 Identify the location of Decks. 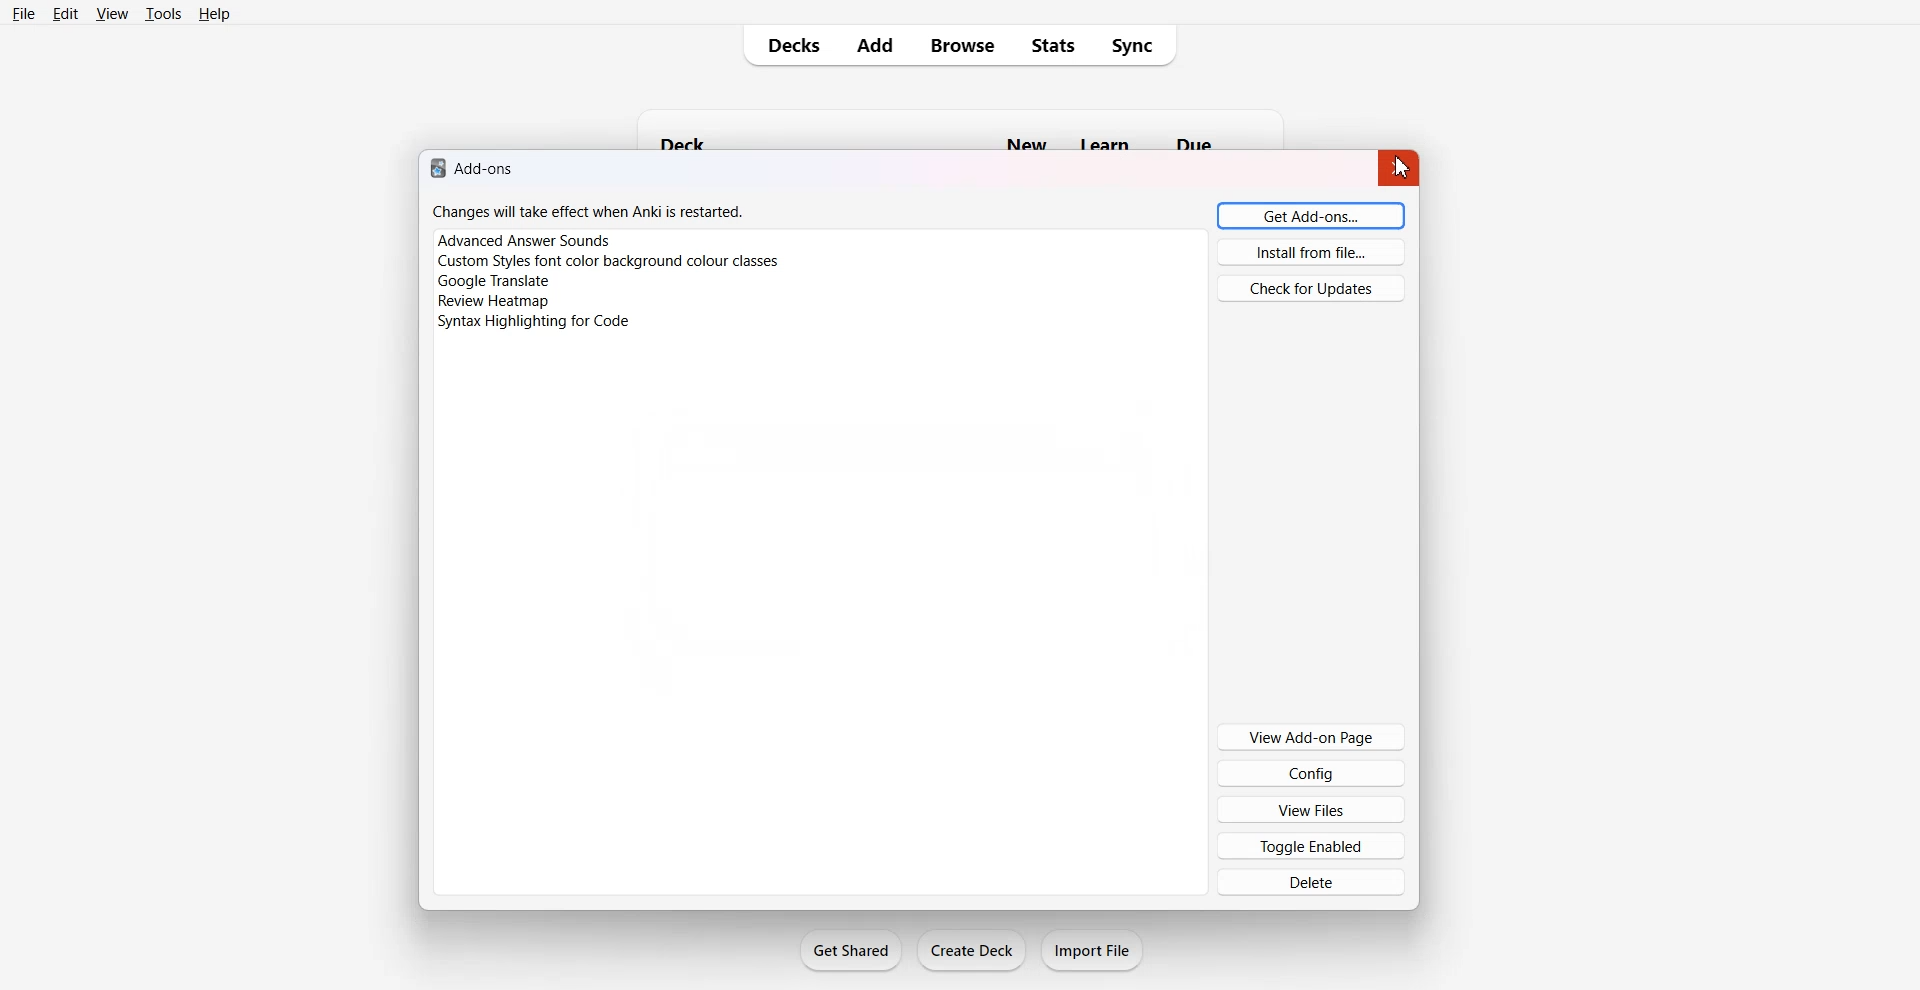
(787, 46).